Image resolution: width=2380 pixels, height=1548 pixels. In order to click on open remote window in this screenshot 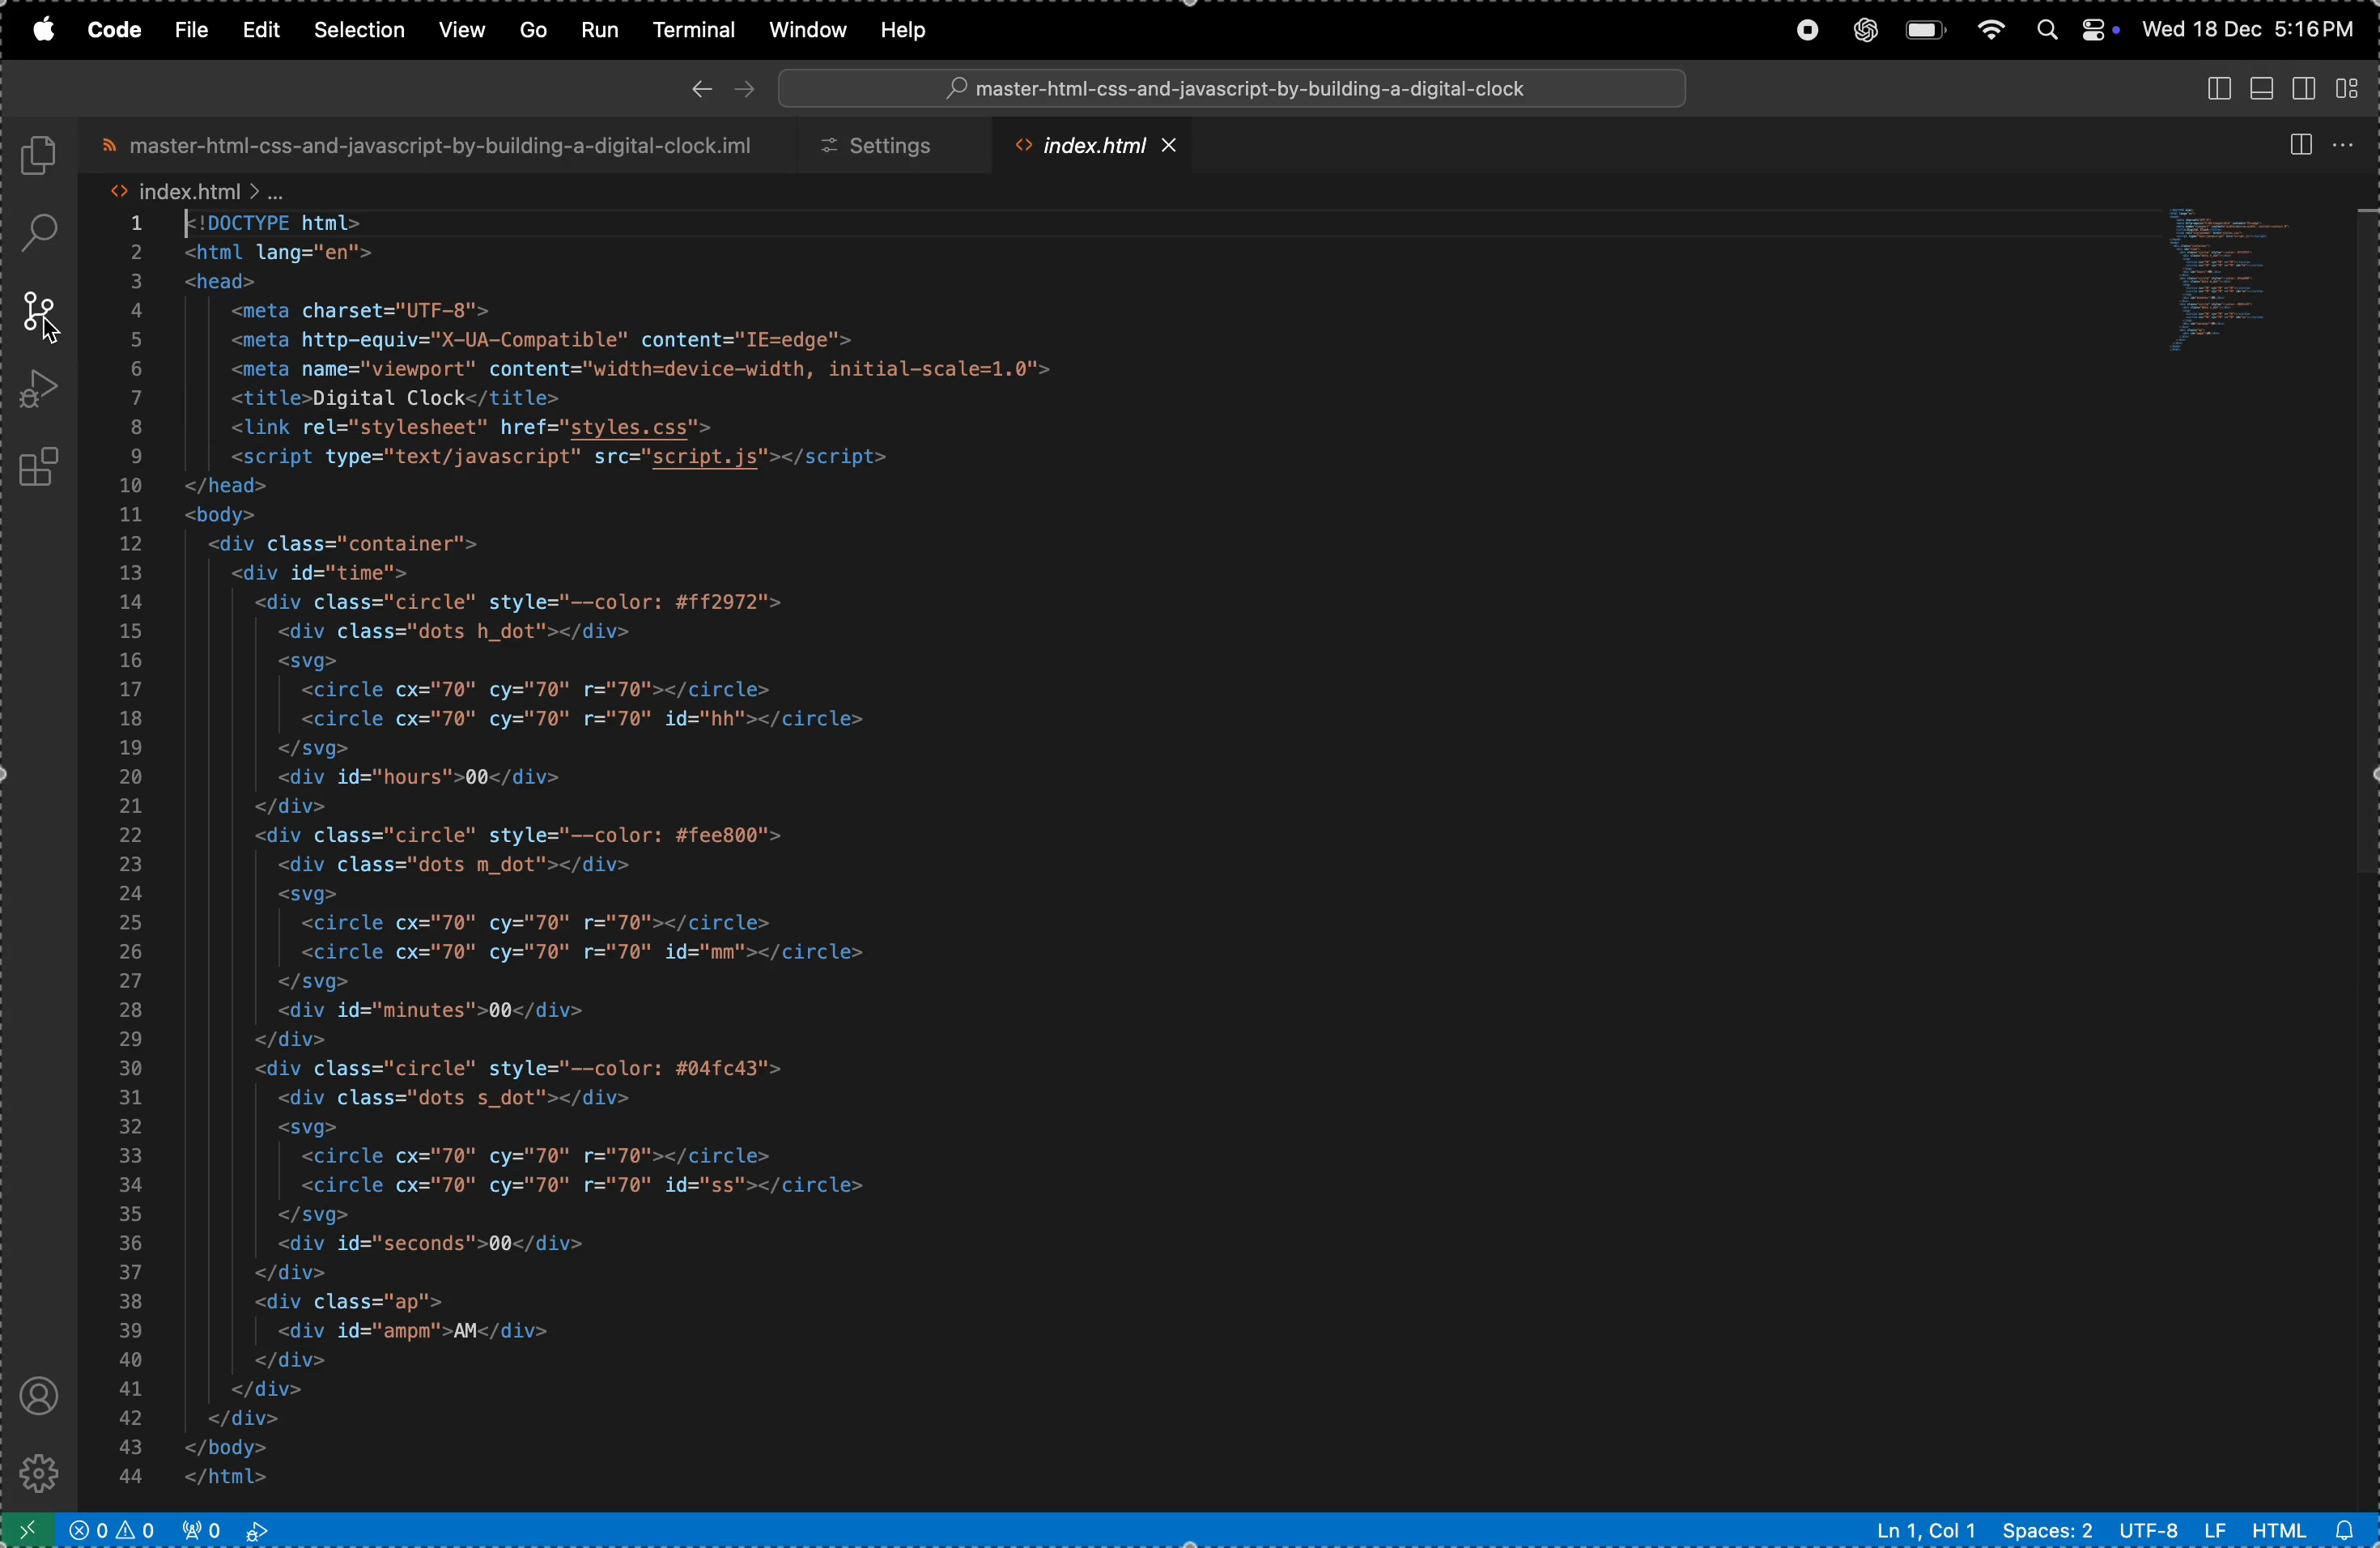, I will do `click(30, 1526)`.